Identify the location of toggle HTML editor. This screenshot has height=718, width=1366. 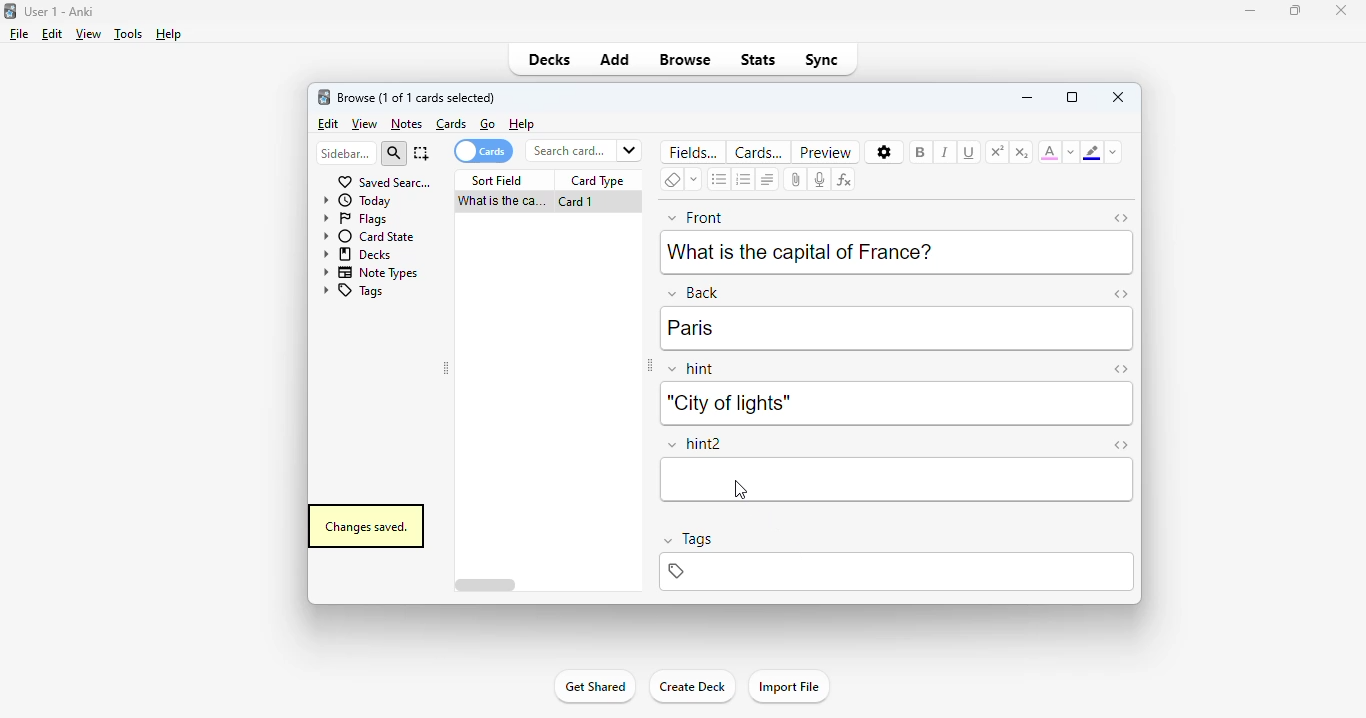
(1121, 446).